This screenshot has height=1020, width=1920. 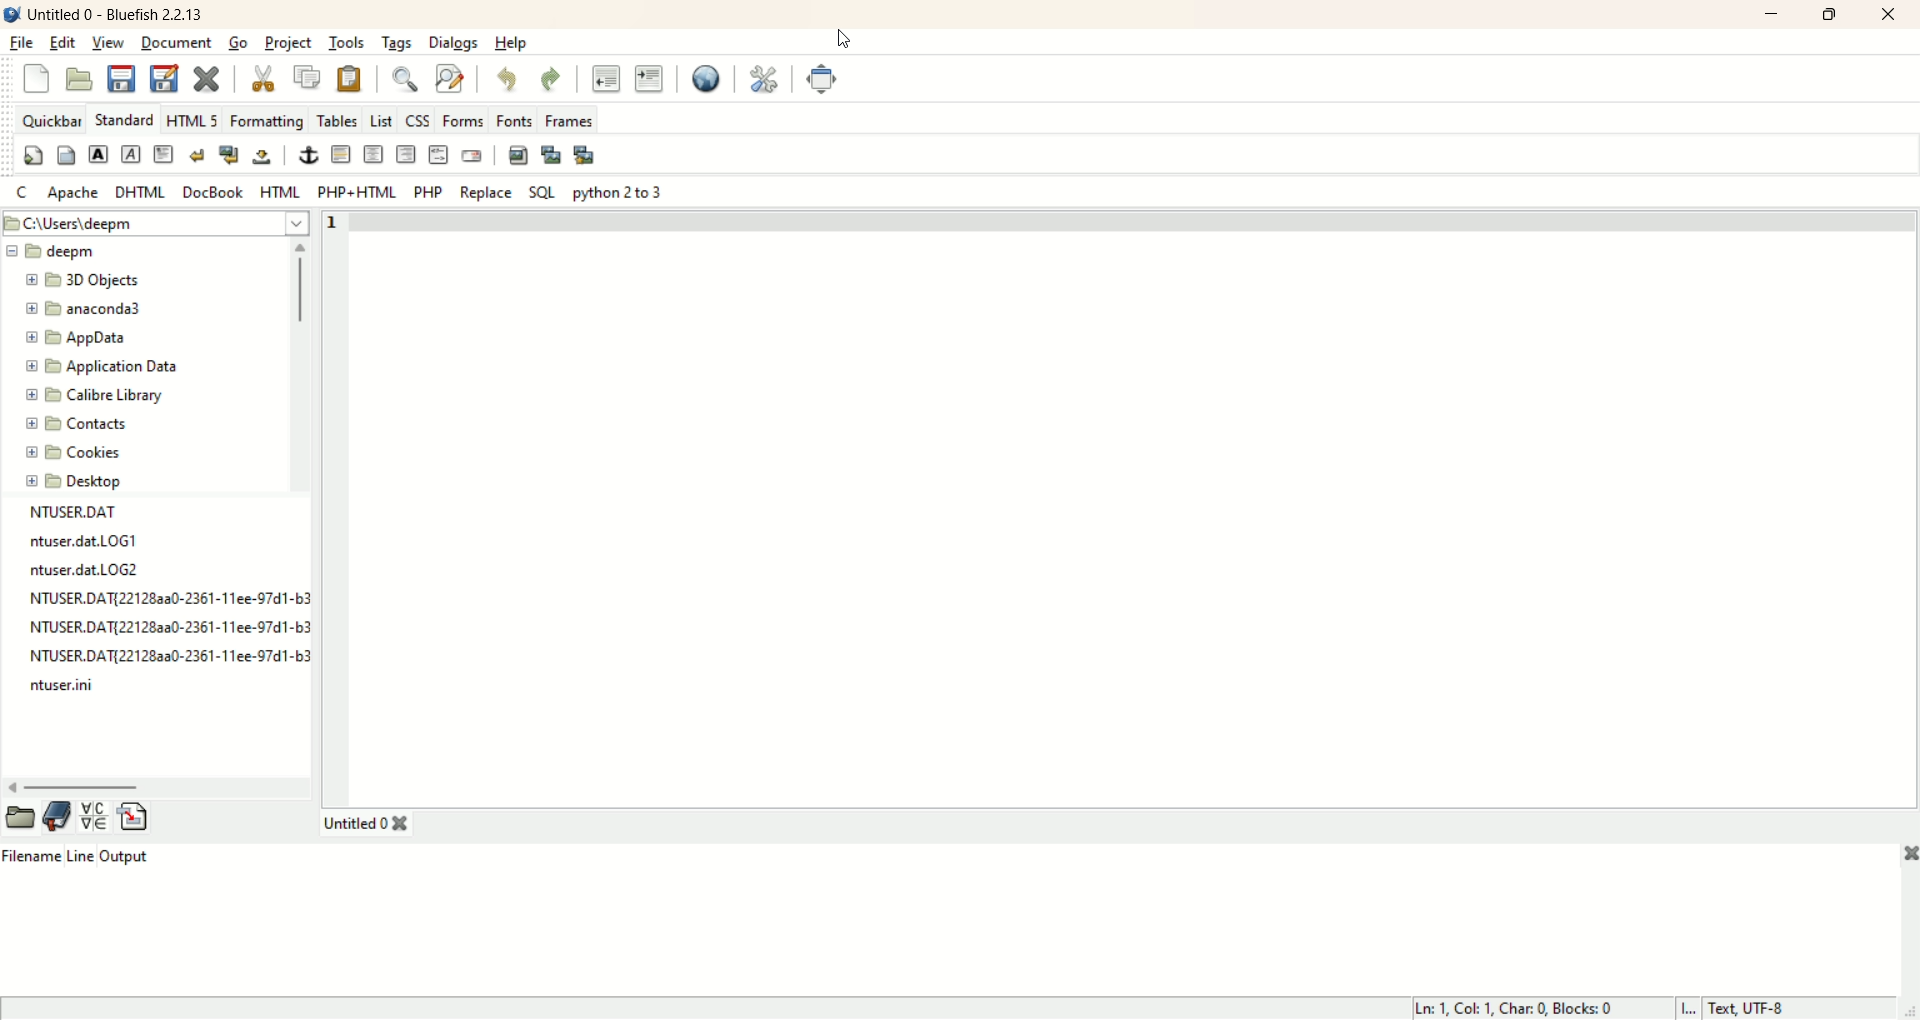 I want to click on contacts, so click(x=76, y=425).